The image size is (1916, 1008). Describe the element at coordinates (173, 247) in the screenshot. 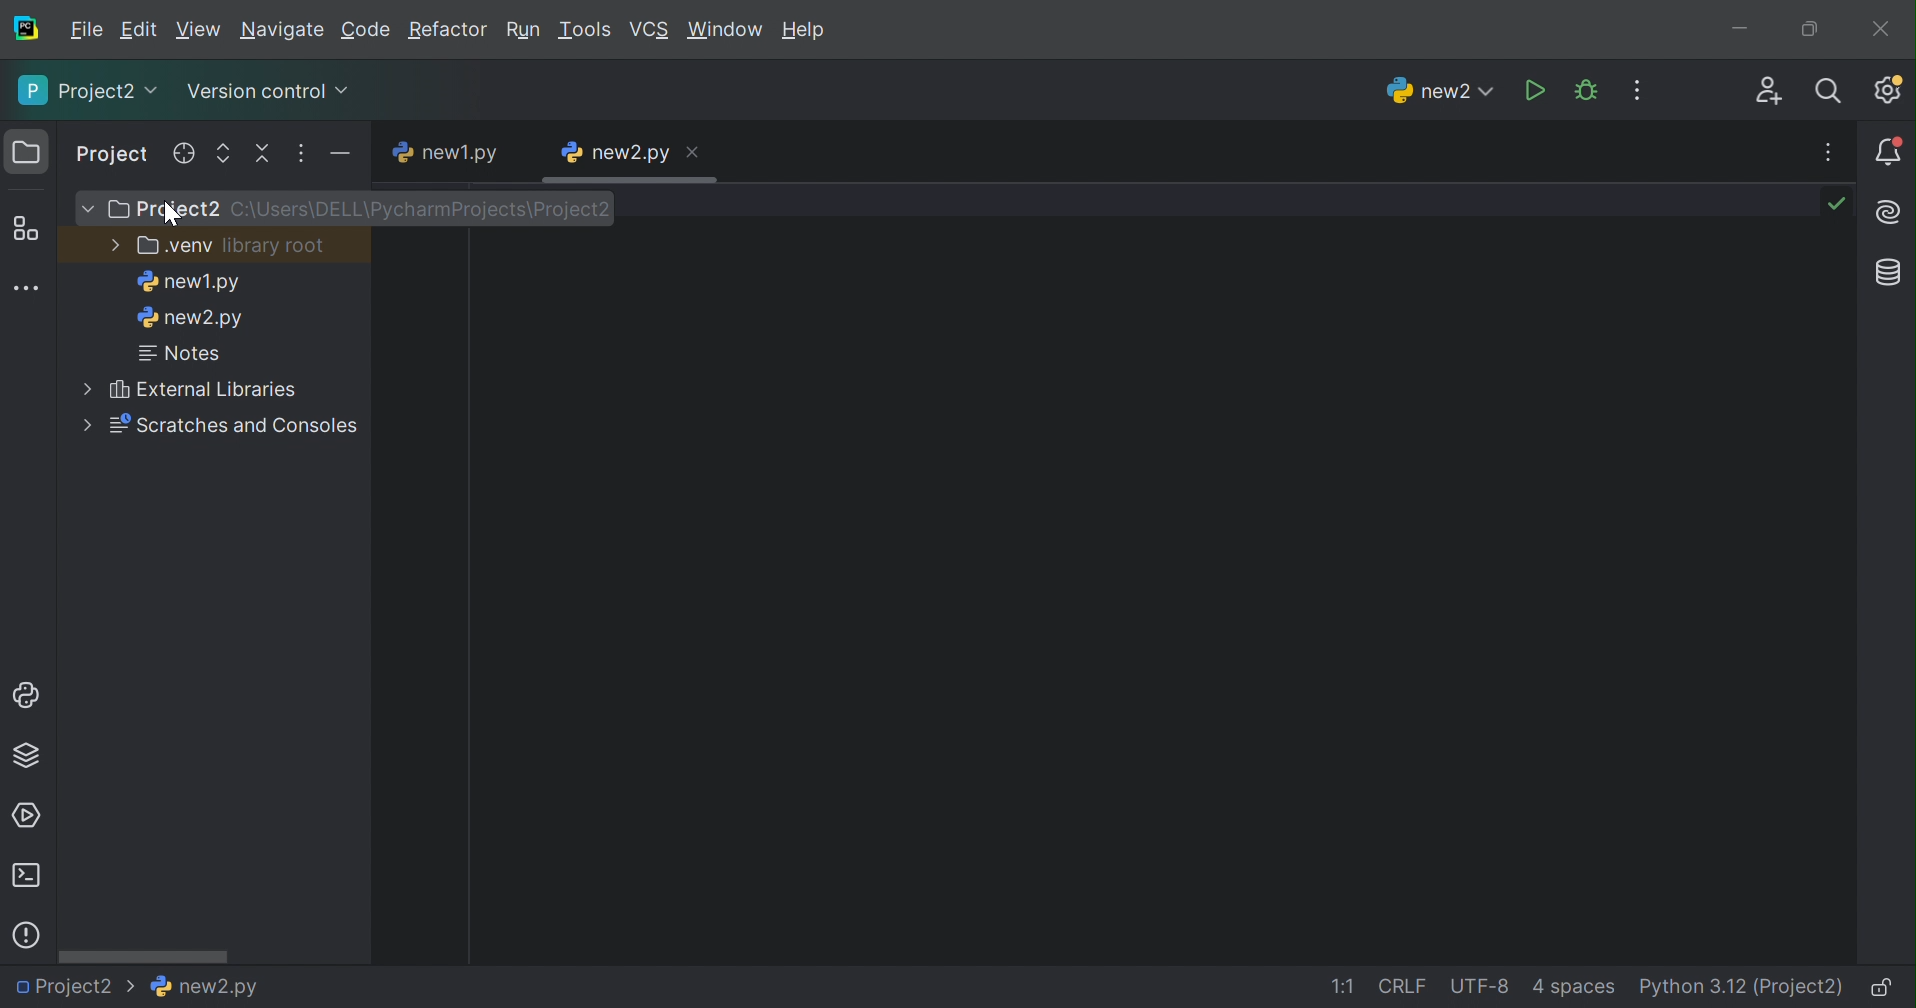

I see `.venv` at that location.